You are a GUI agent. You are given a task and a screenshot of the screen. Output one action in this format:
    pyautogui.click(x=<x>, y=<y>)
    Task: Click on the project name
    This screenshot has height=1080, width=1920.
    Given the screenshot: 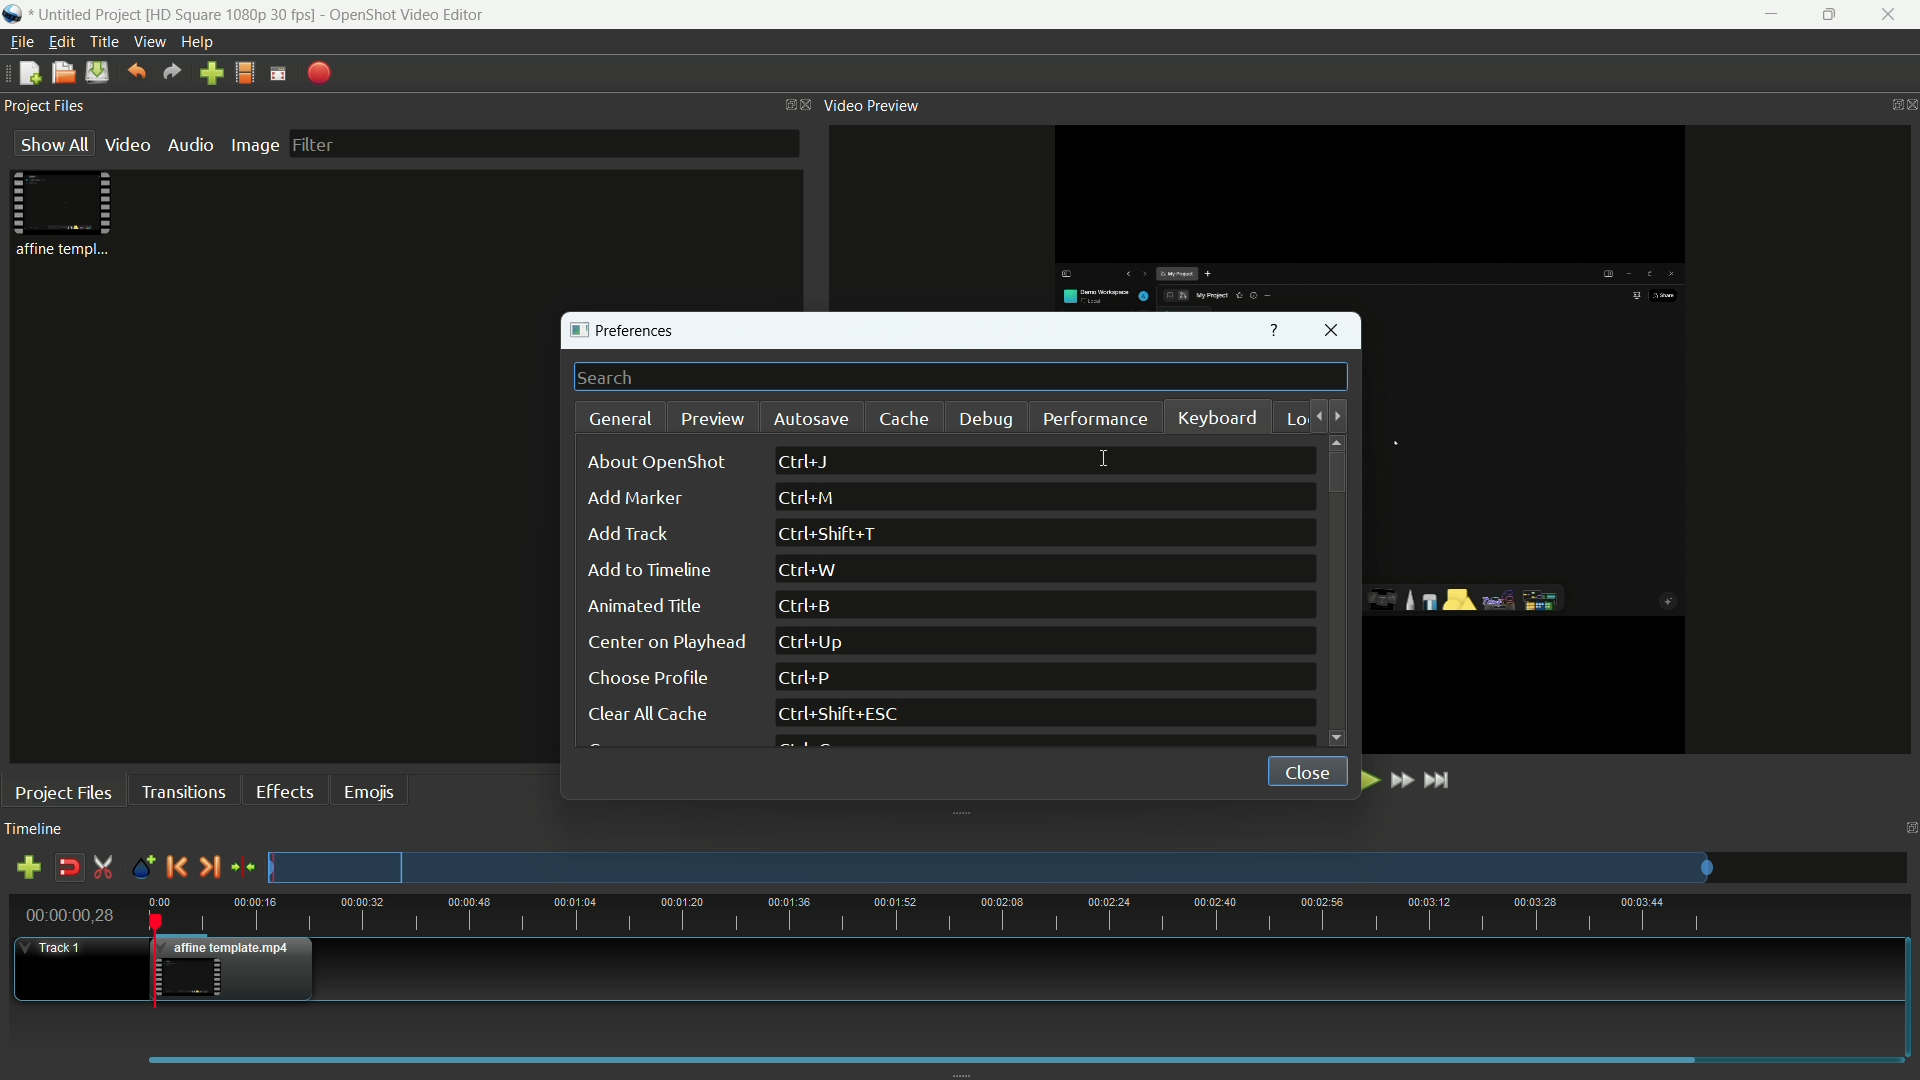 What is the action you would take?
    pyautogui.click(x=89, y=16)
    